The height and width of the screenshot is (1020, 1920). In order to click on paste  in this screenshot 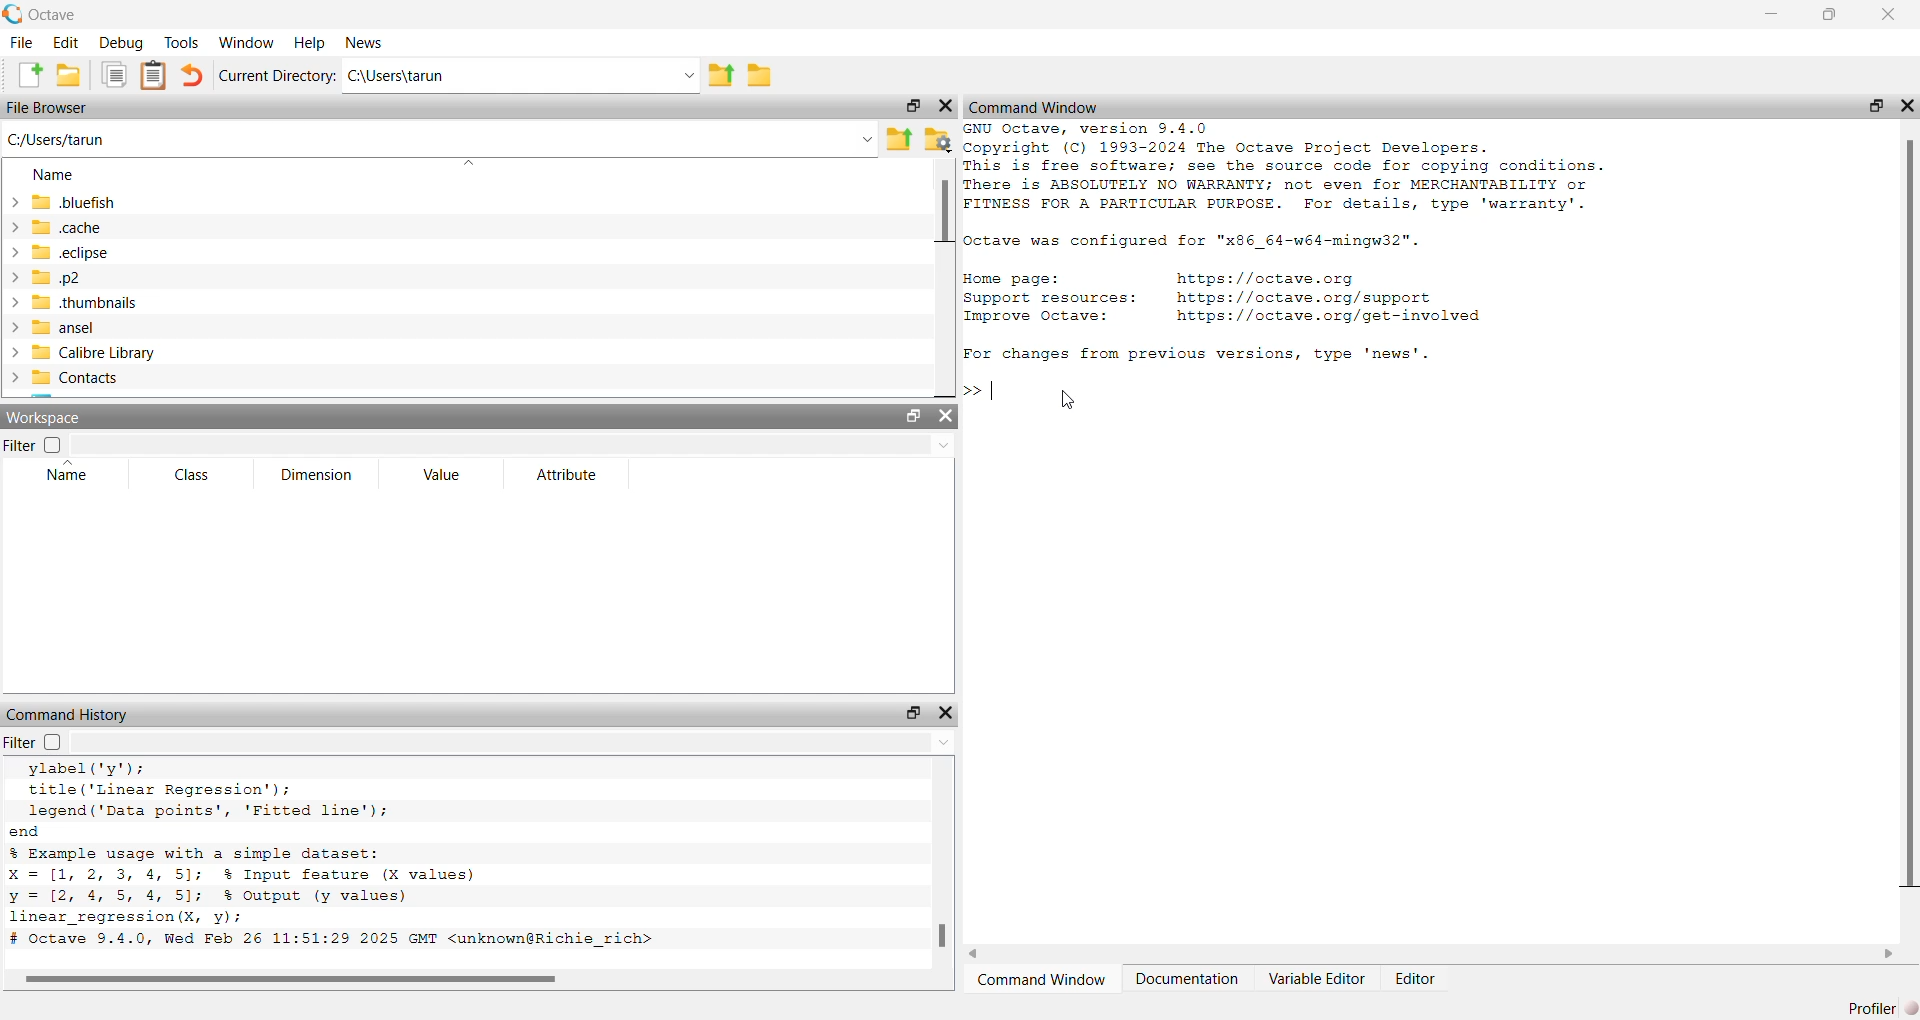, I will do `click(156, 76)`.